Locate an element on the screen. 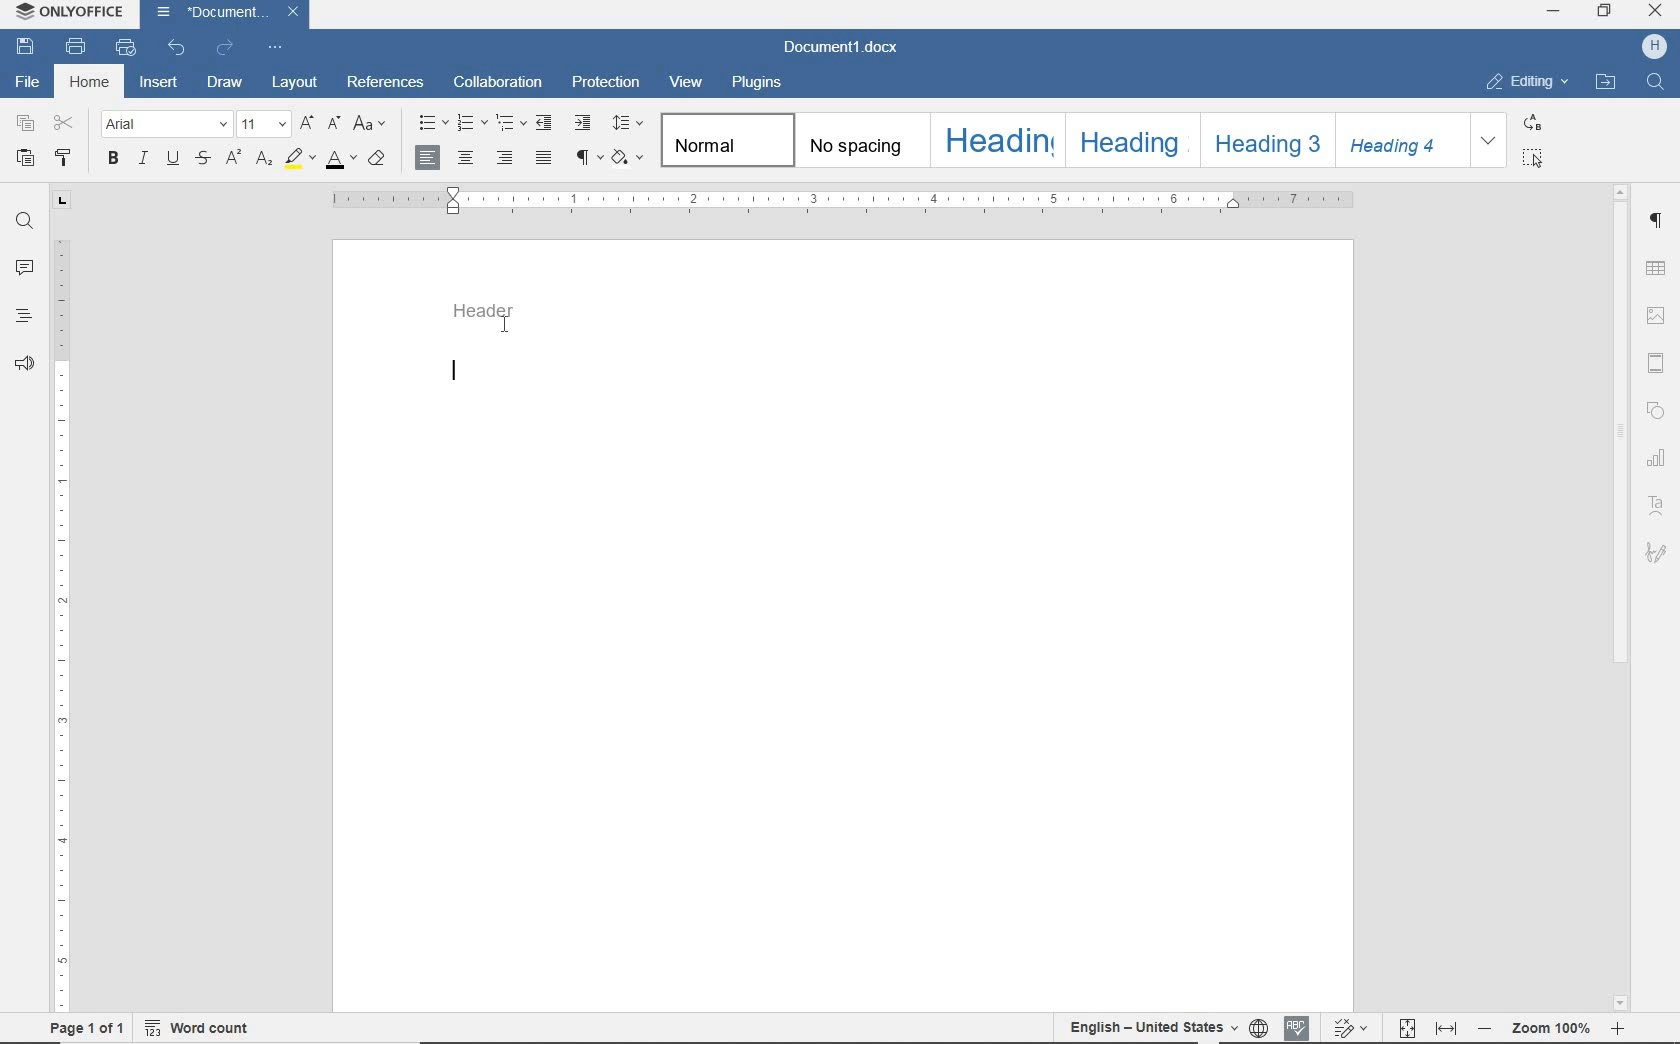  PARAGRAPH SETTINGS is located at coordinates (1658, 221).